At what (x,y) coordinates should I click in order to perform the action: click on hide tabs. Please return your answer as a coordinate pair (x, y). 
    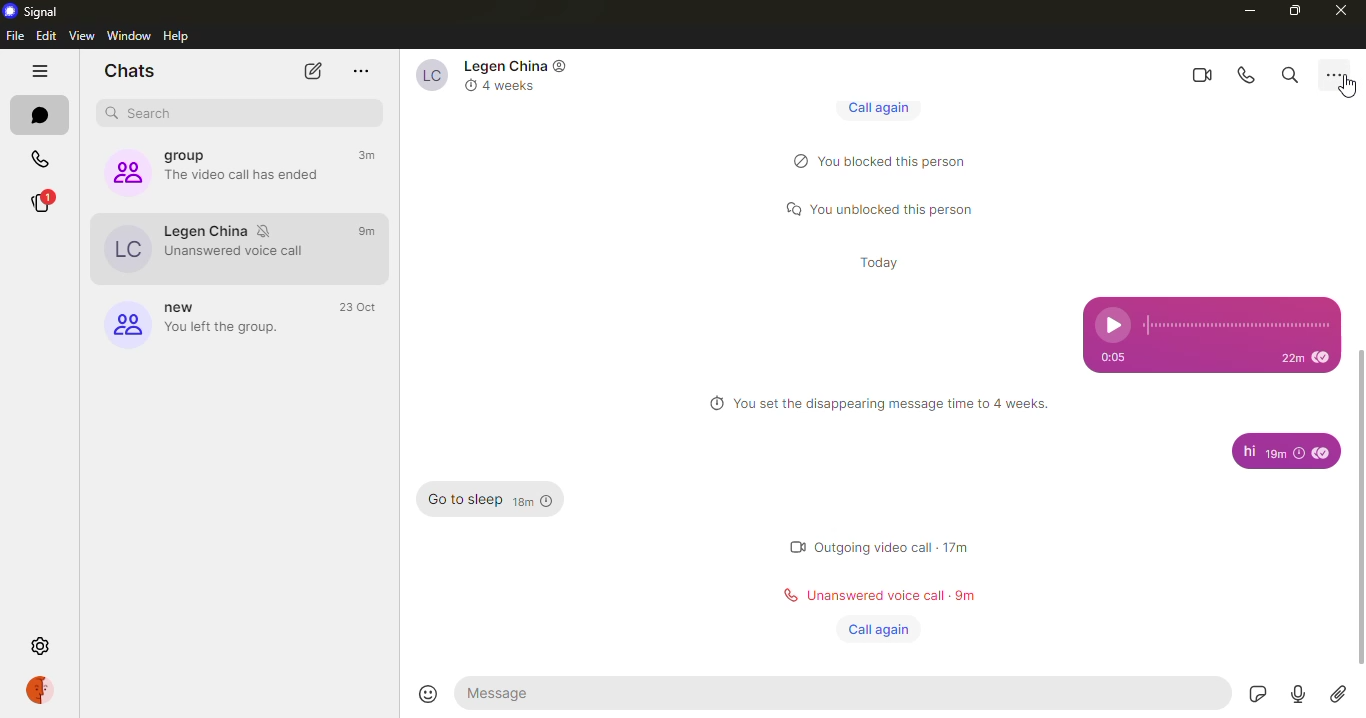
    Looking at the image, I should click on (34, 73).